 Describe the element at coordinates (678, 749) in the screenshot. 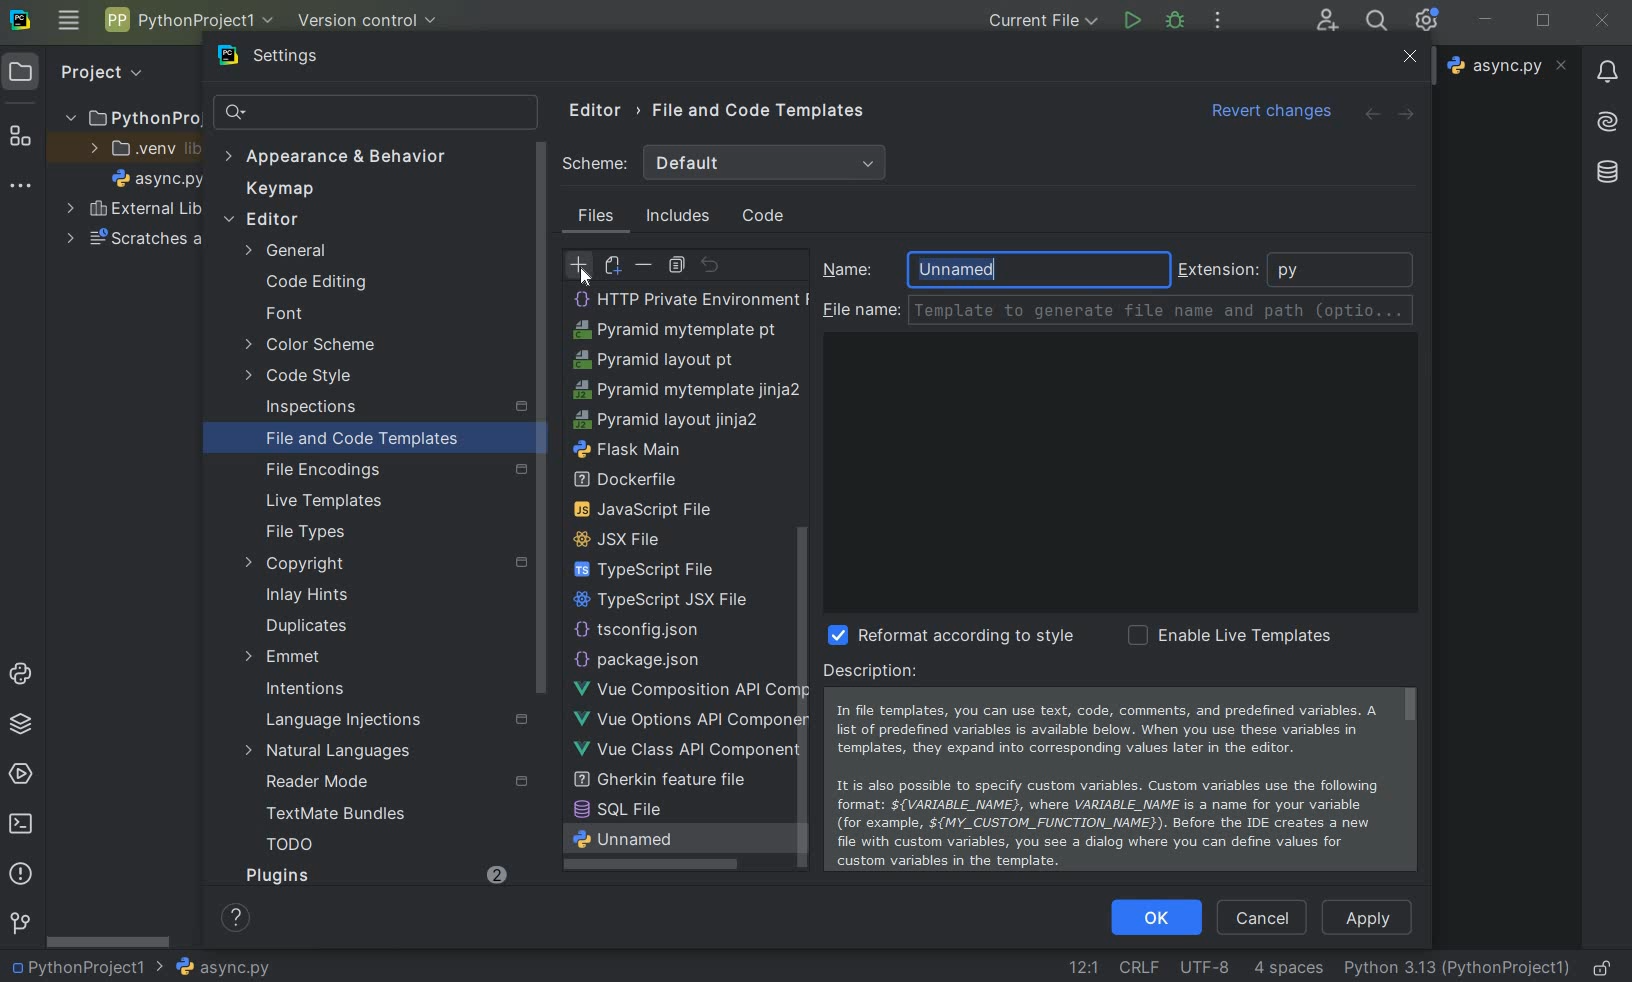

I see `Pyramid mytemplate pt` at that location.